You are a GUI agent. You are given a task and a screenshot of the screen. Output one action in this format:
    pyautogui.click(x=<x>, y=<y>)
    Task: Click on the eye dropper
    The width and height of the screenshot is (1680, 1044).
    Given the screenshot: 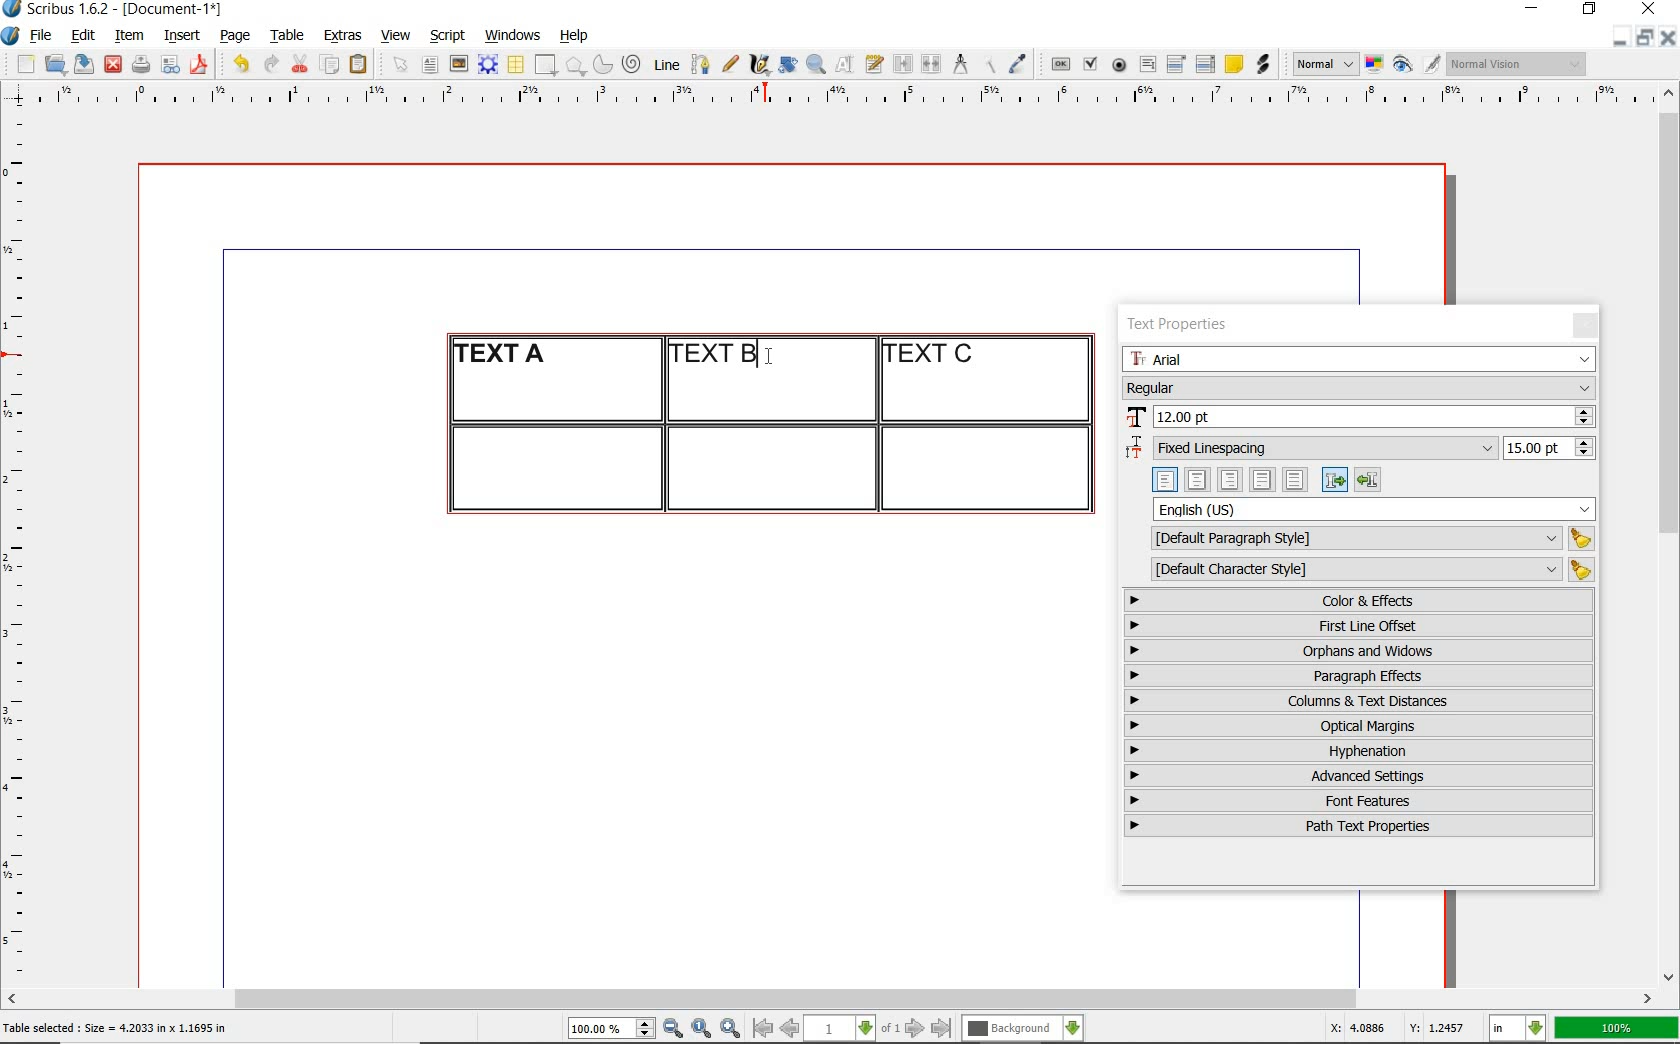 What is the action you would take?
    pyautogui.click(x=1017, y=66)
    